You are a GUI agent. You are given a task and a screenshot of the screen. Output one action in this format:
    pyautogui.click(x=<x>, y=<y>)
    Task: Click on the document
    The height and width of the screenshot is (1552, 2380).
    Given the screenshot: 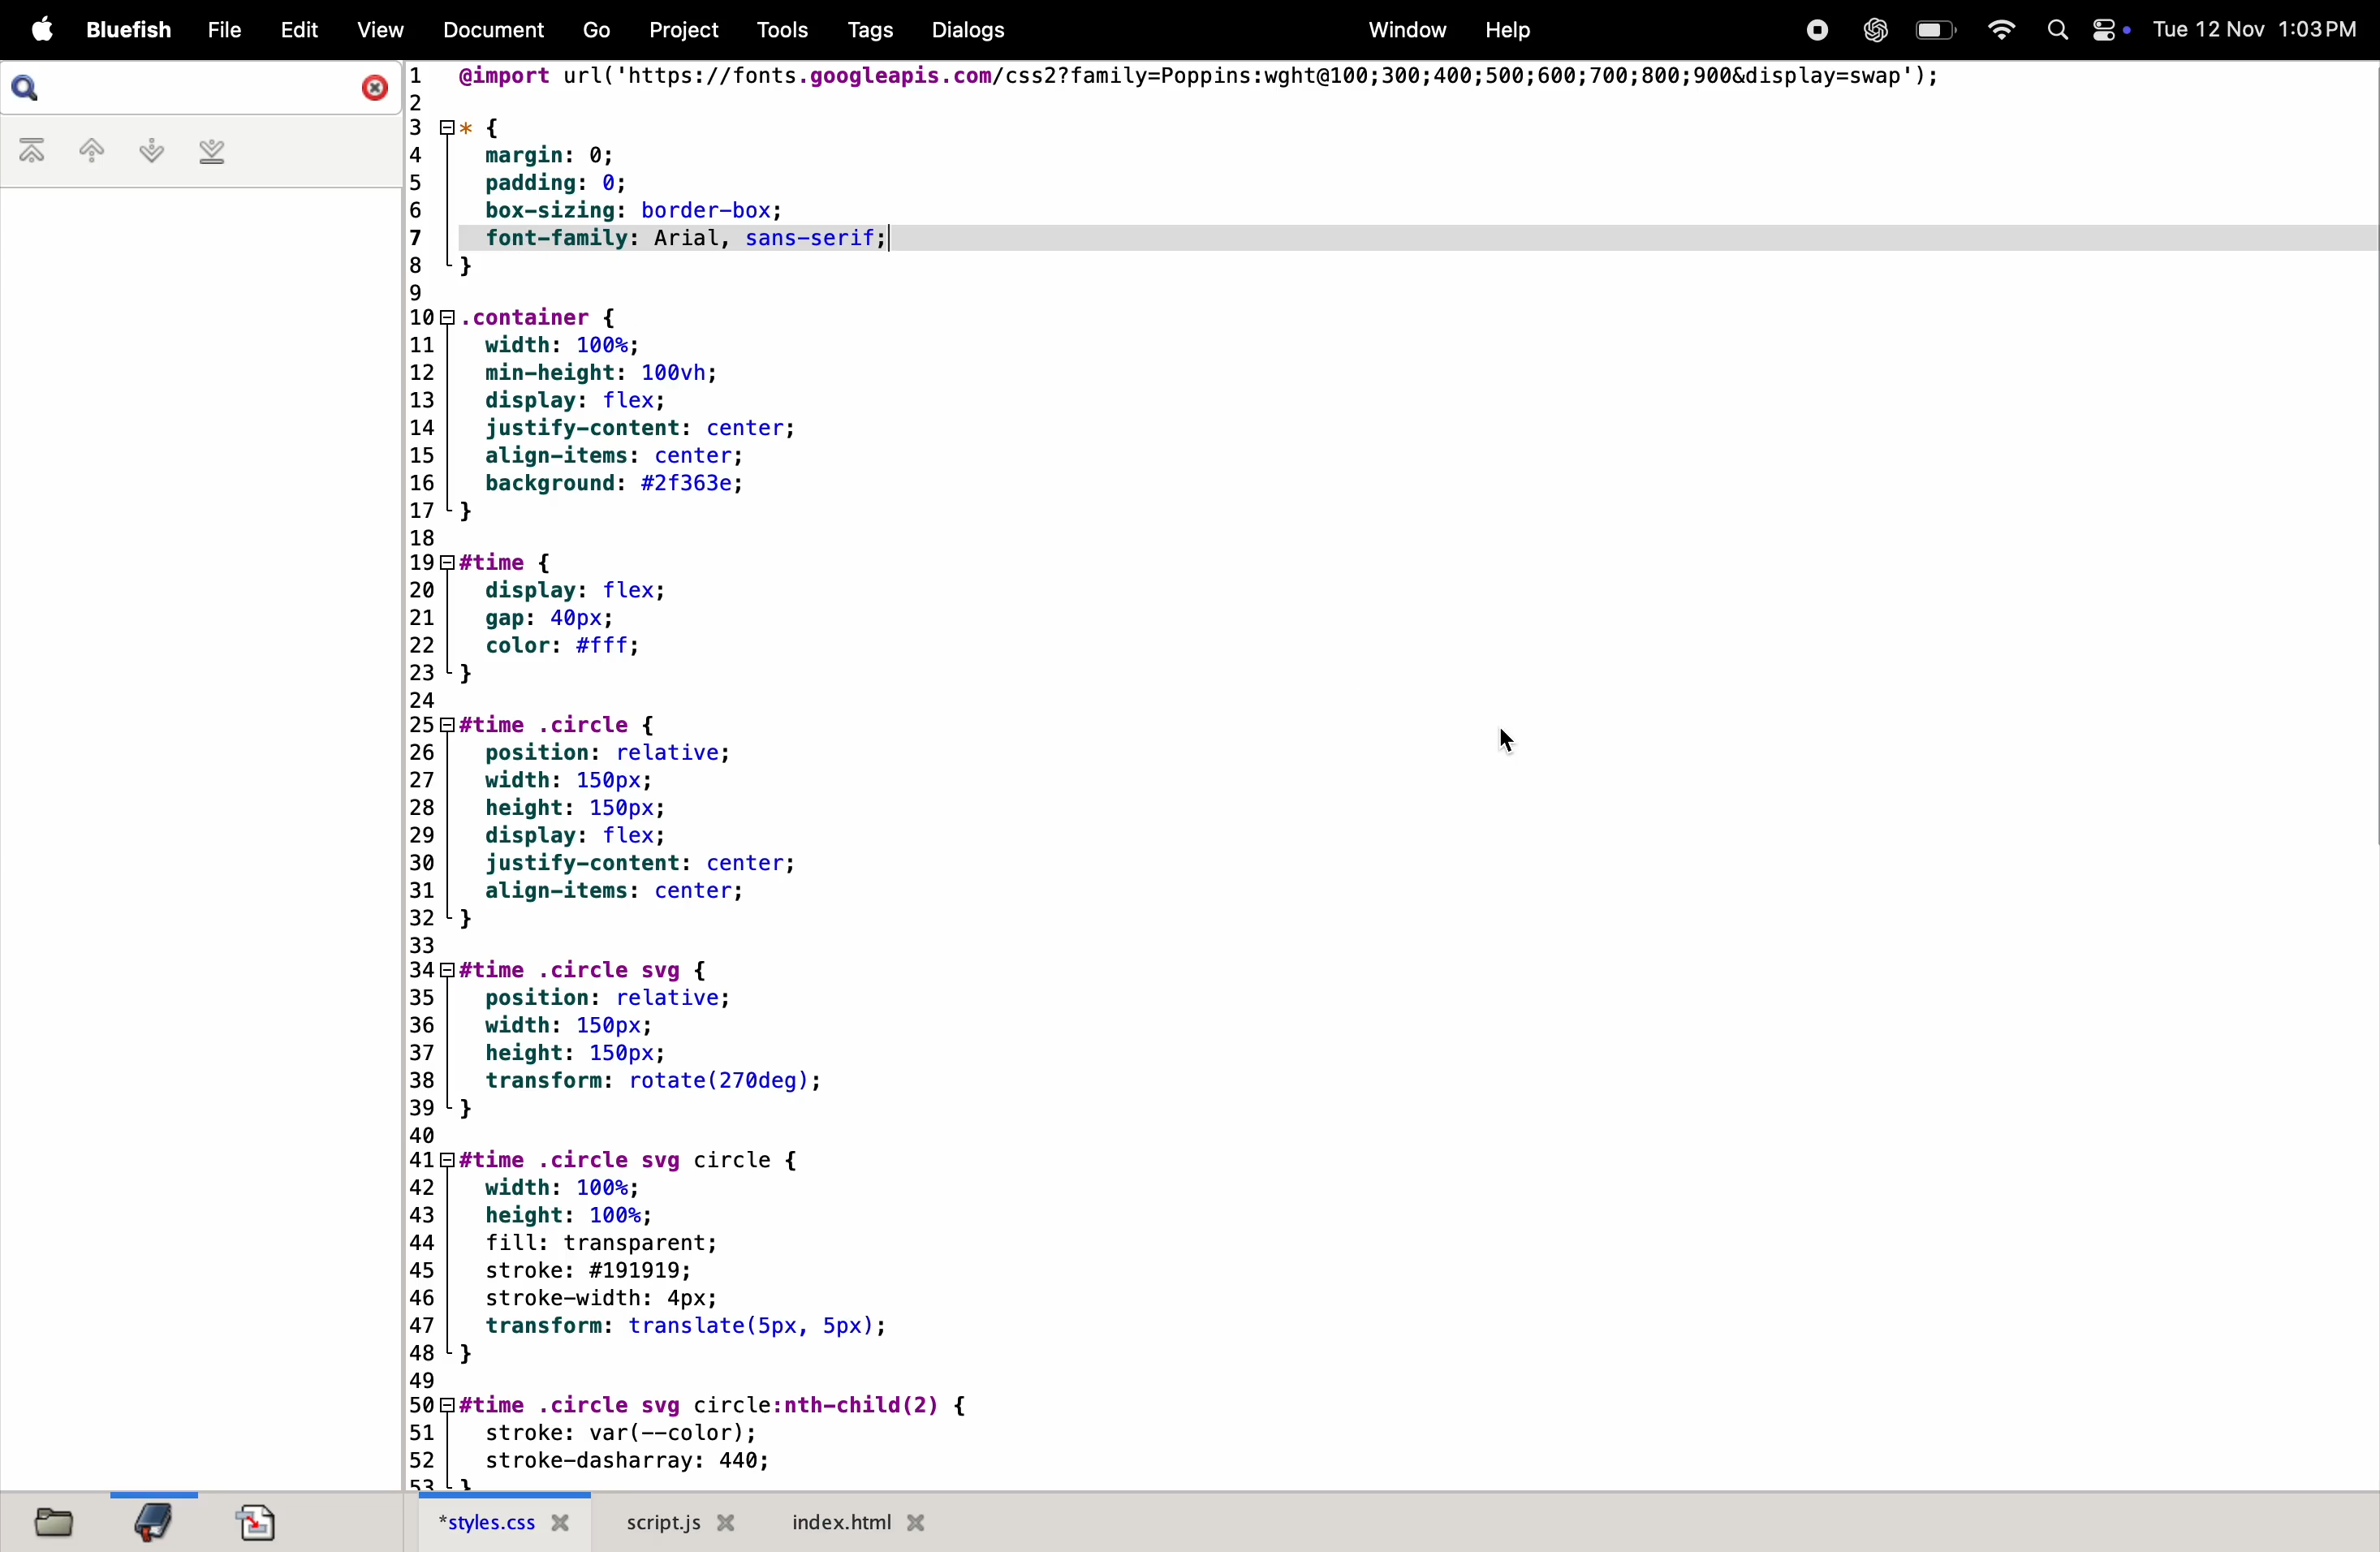 What is the action you would take?
    pyautogui.click(x=270, y=1523)
    